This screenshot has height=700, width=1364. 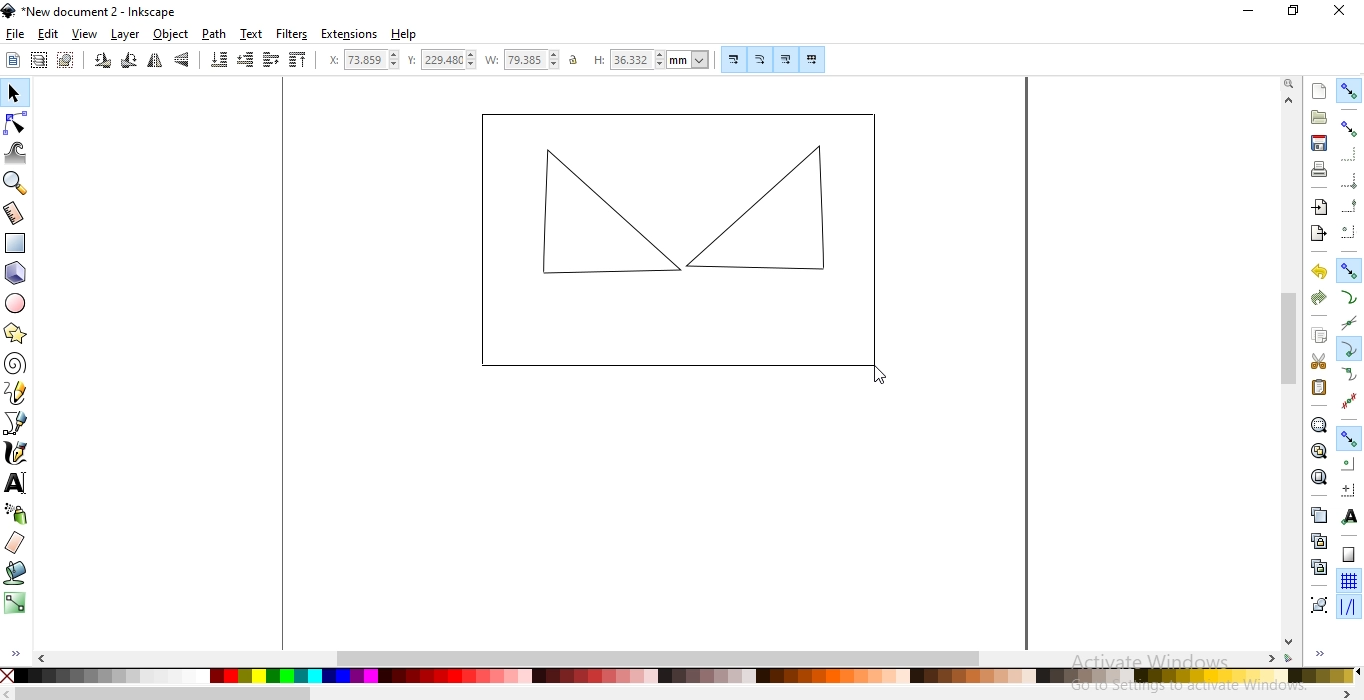 What do you see at coordinates (786, 60) in the screenshot?
I see `move gradients along with objects` at bounding box center [786, 60].